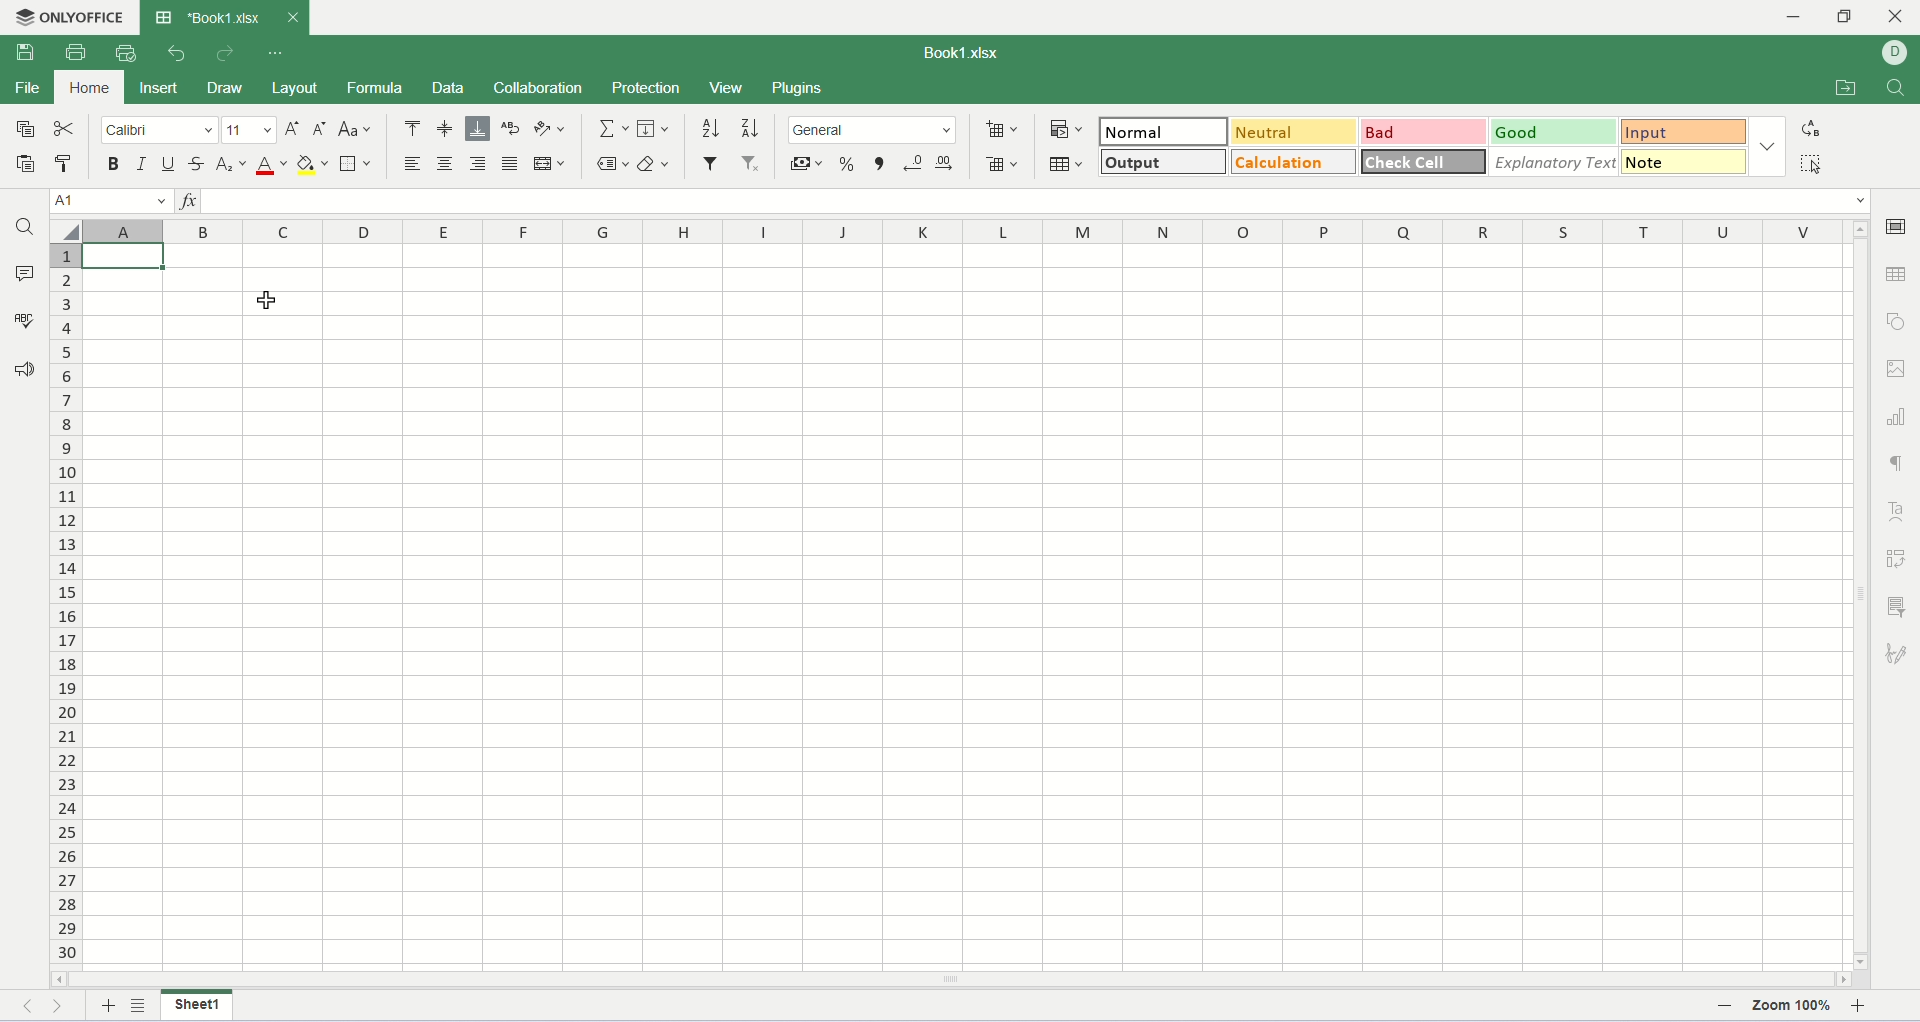 Image resolution: width=1920 pixels, height=1022 pixels. What do you see at coordinates (749, 164) in the screenshot?
I see `remove filter` at bounding box center [749, 164].